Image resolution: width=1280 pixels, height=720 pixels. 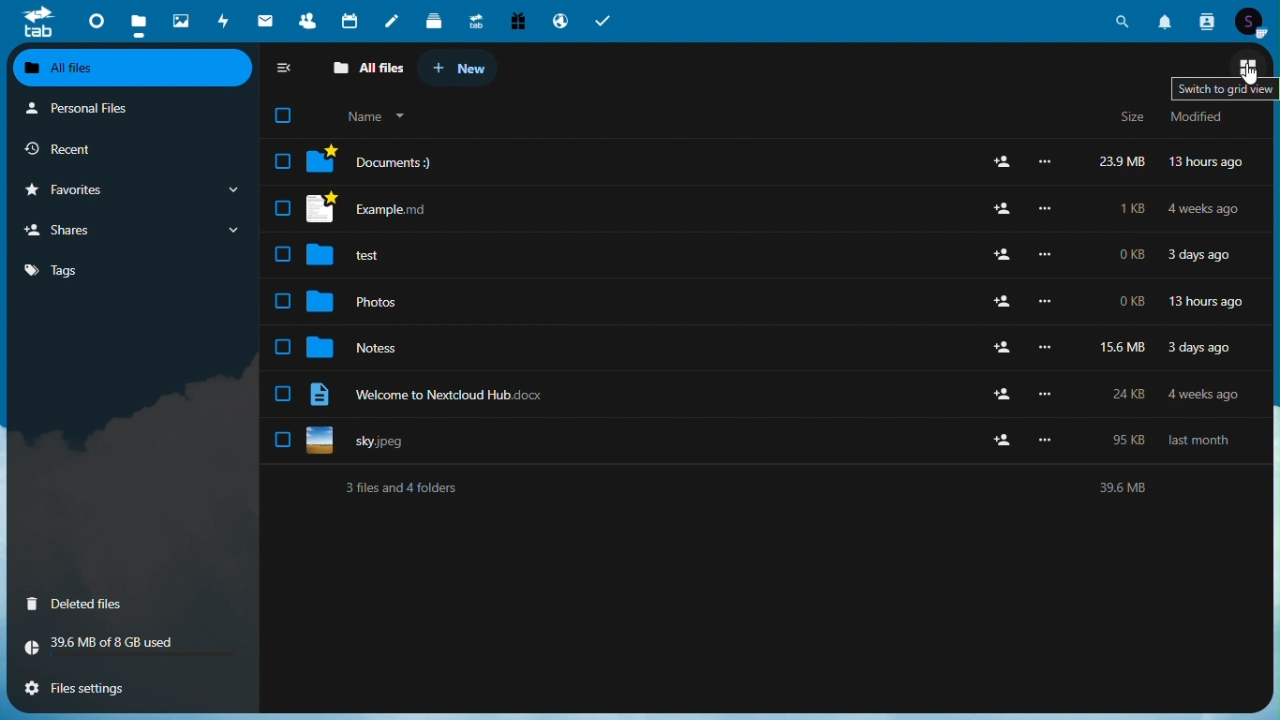 I want to click on test, so click(x=388, y=254).